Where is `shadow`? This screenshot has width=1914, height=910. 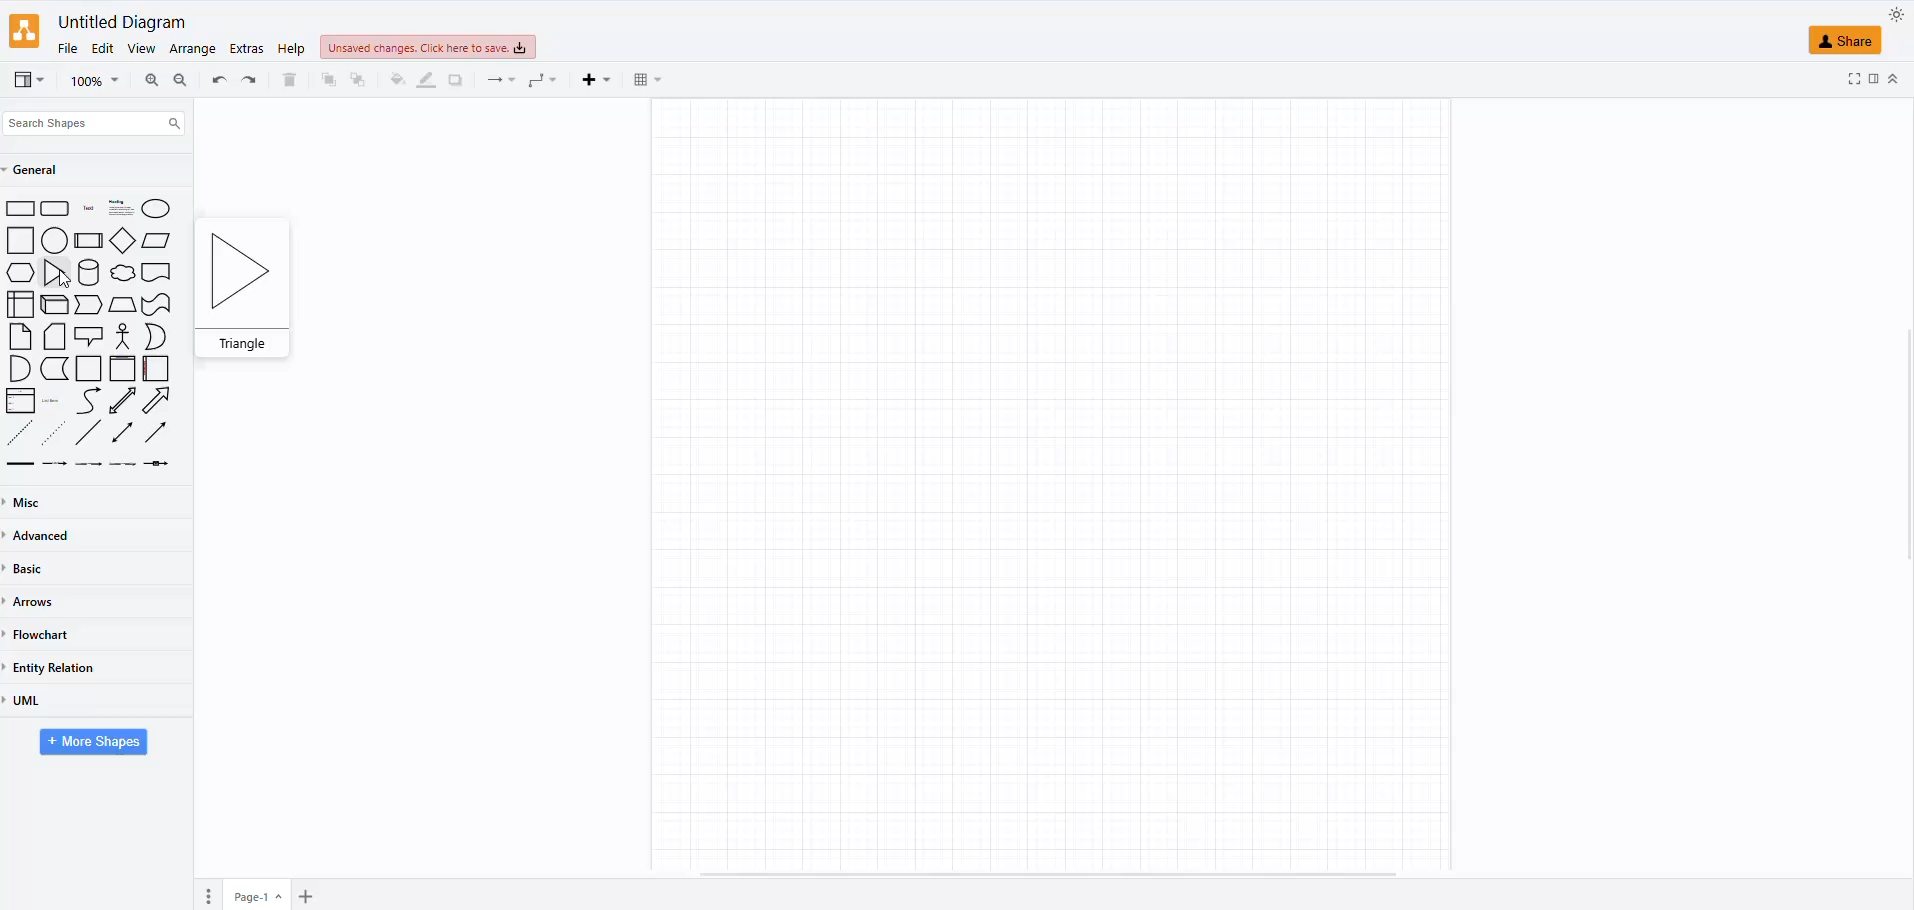
shadow is located at coordinates (454, 77).